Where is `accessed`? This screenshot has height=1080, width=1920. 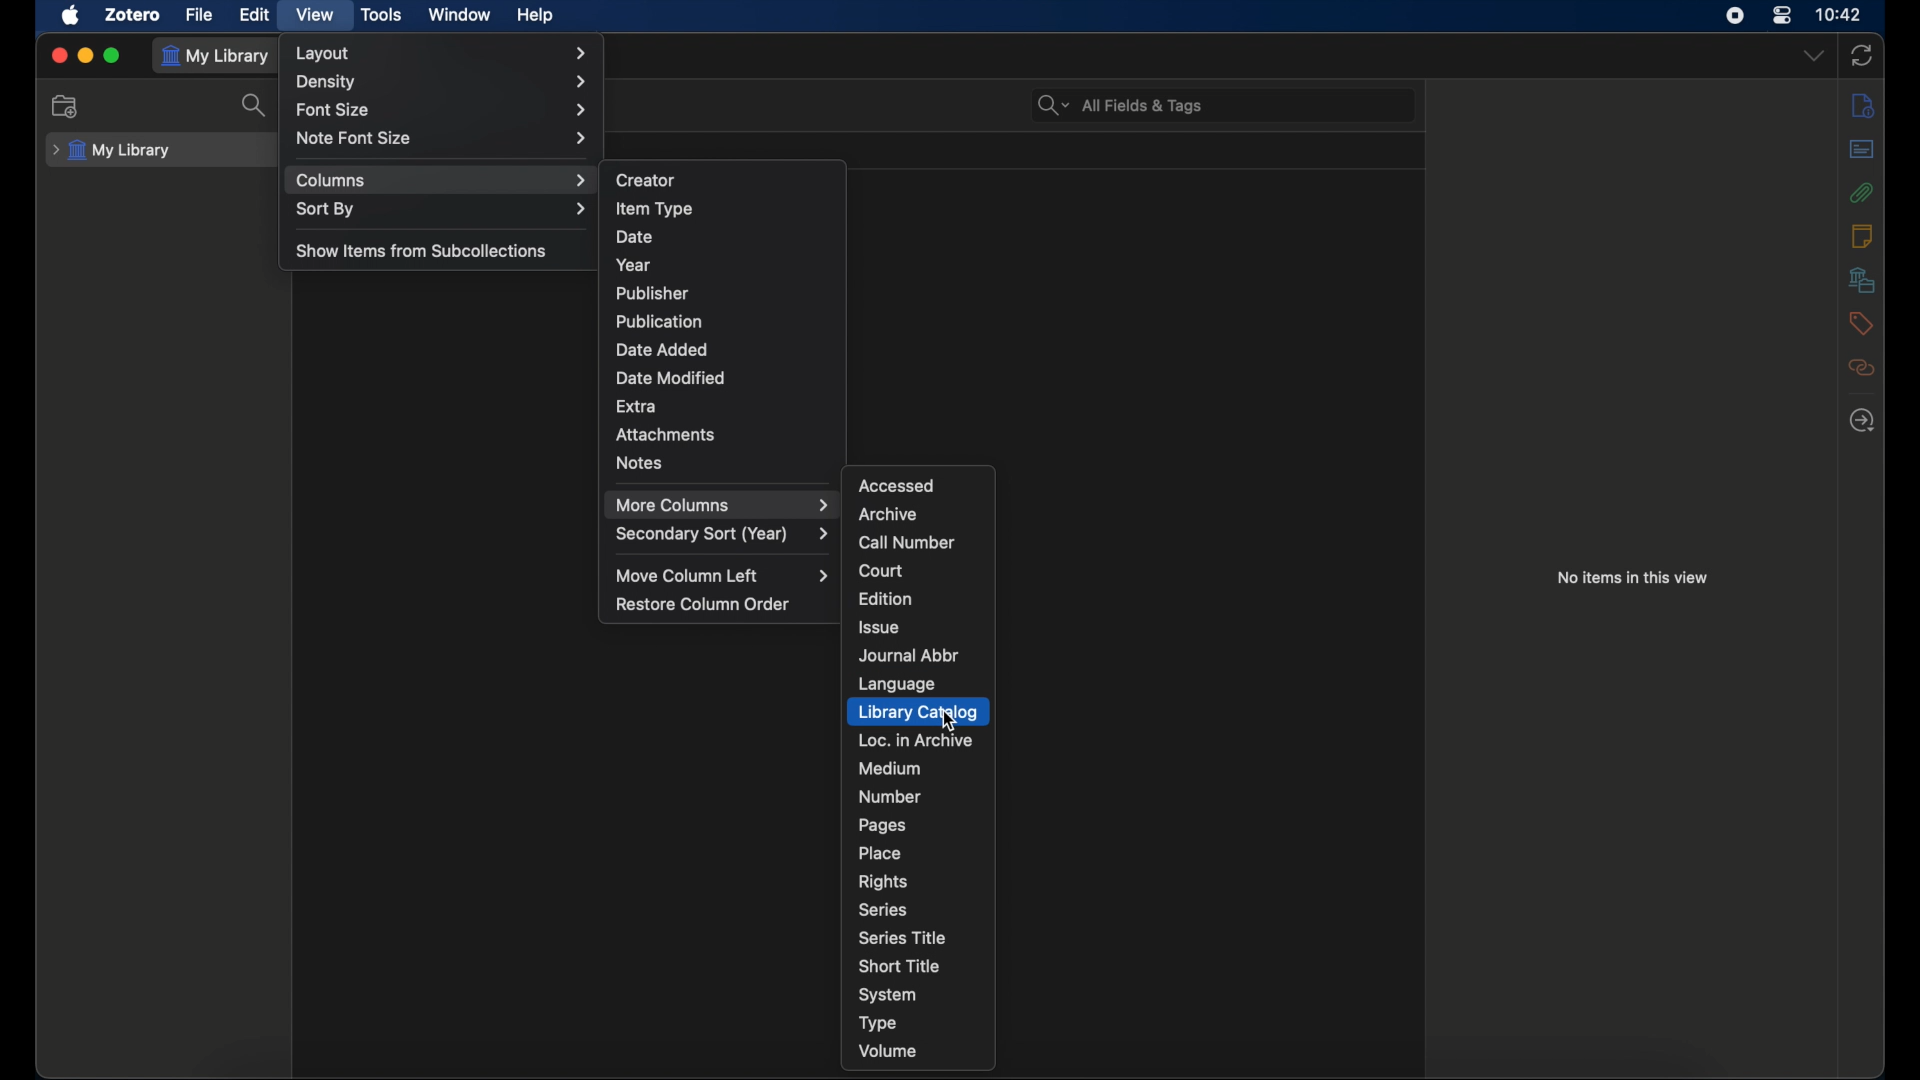
accessed is located at coordinates (898, 485).